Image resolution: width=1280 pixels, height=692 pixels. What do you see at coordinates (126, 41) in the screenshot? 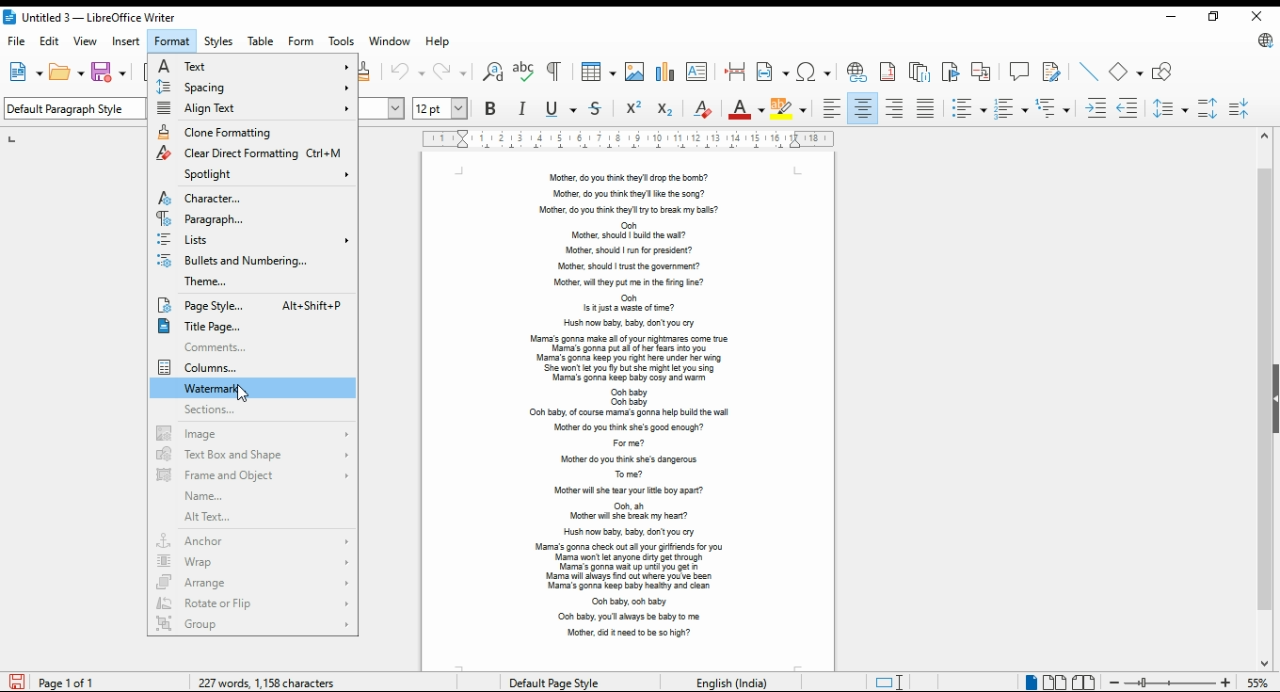
I see `insert` at bounding box center [126, 41].